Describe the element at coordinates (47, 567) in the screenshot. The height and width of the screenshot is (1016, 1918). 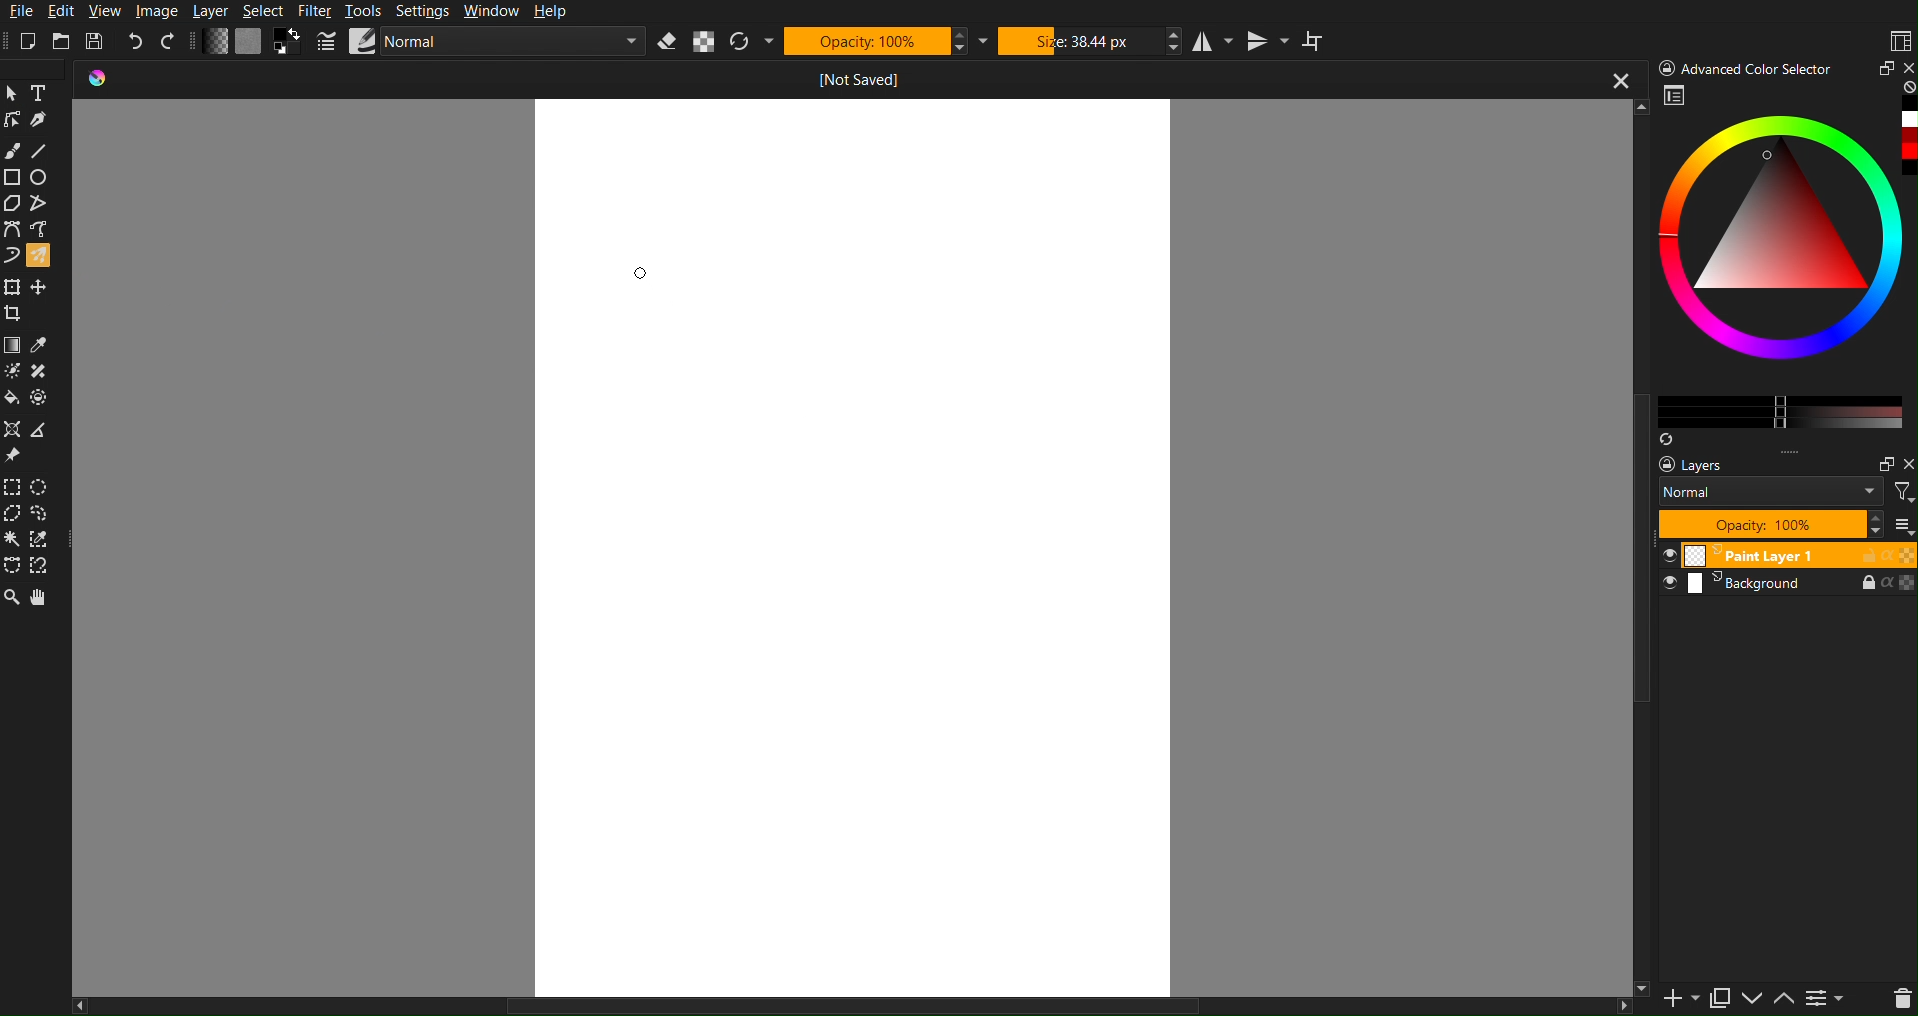
I see `Magnetic Selection Tool` at that location.